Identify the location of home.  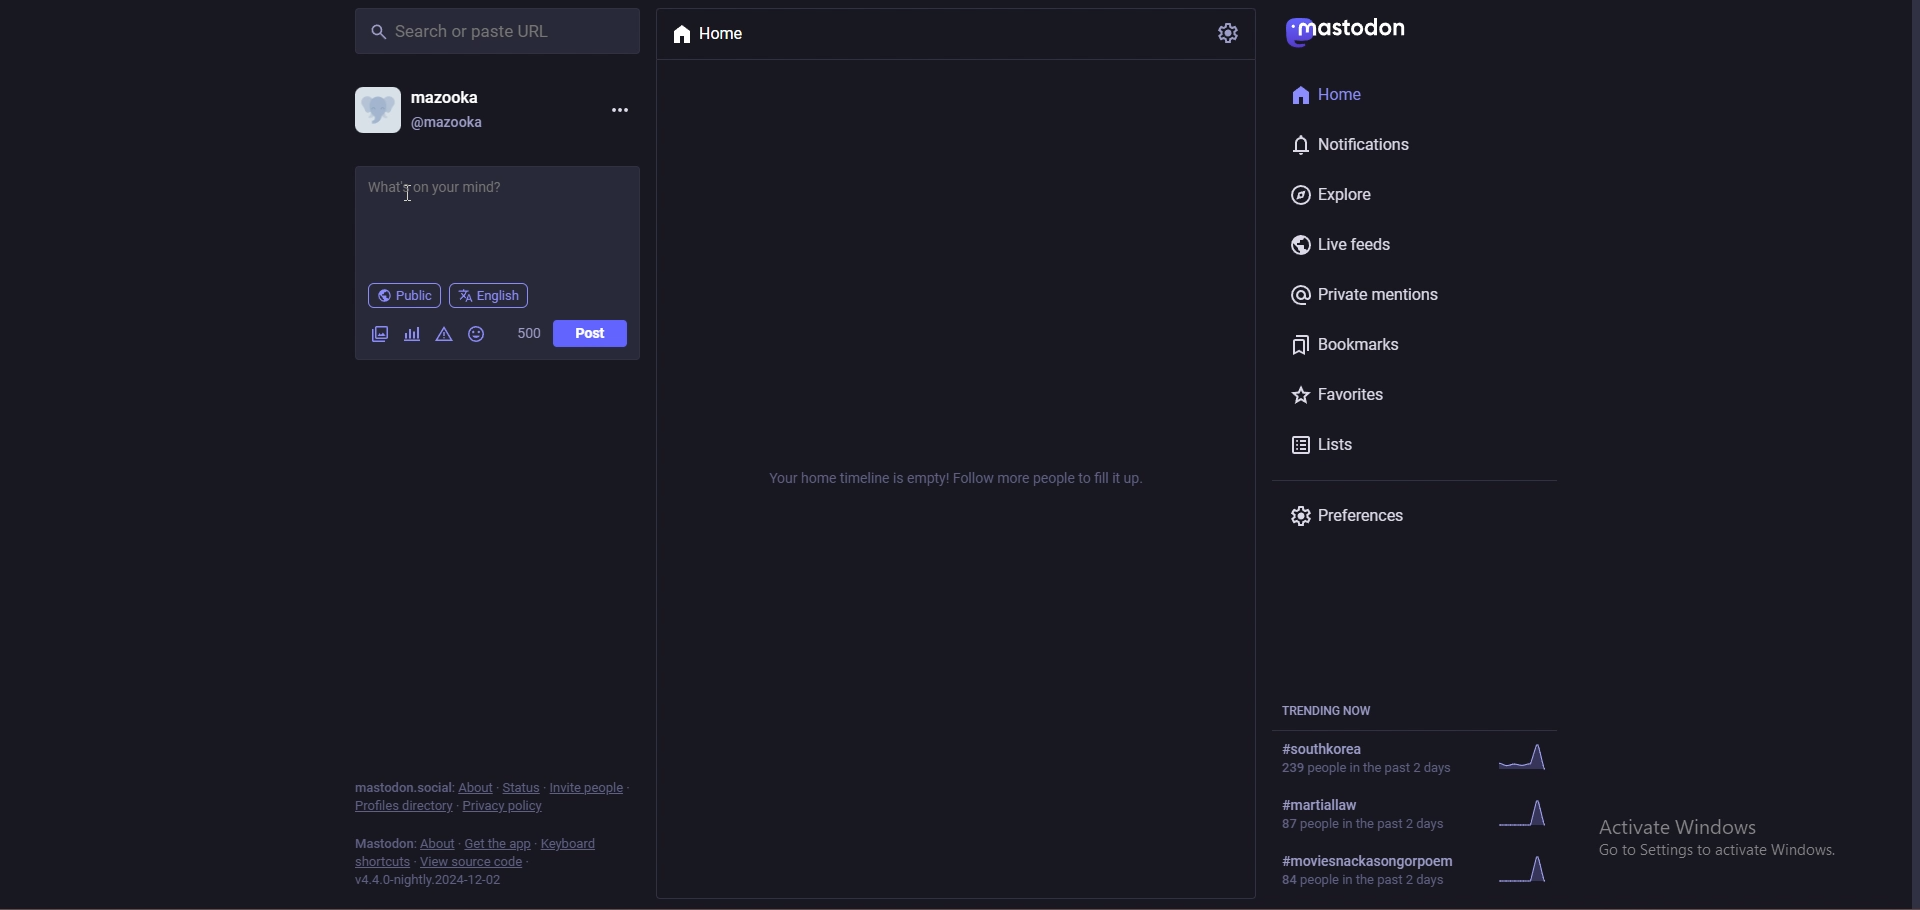
(1364, 95).